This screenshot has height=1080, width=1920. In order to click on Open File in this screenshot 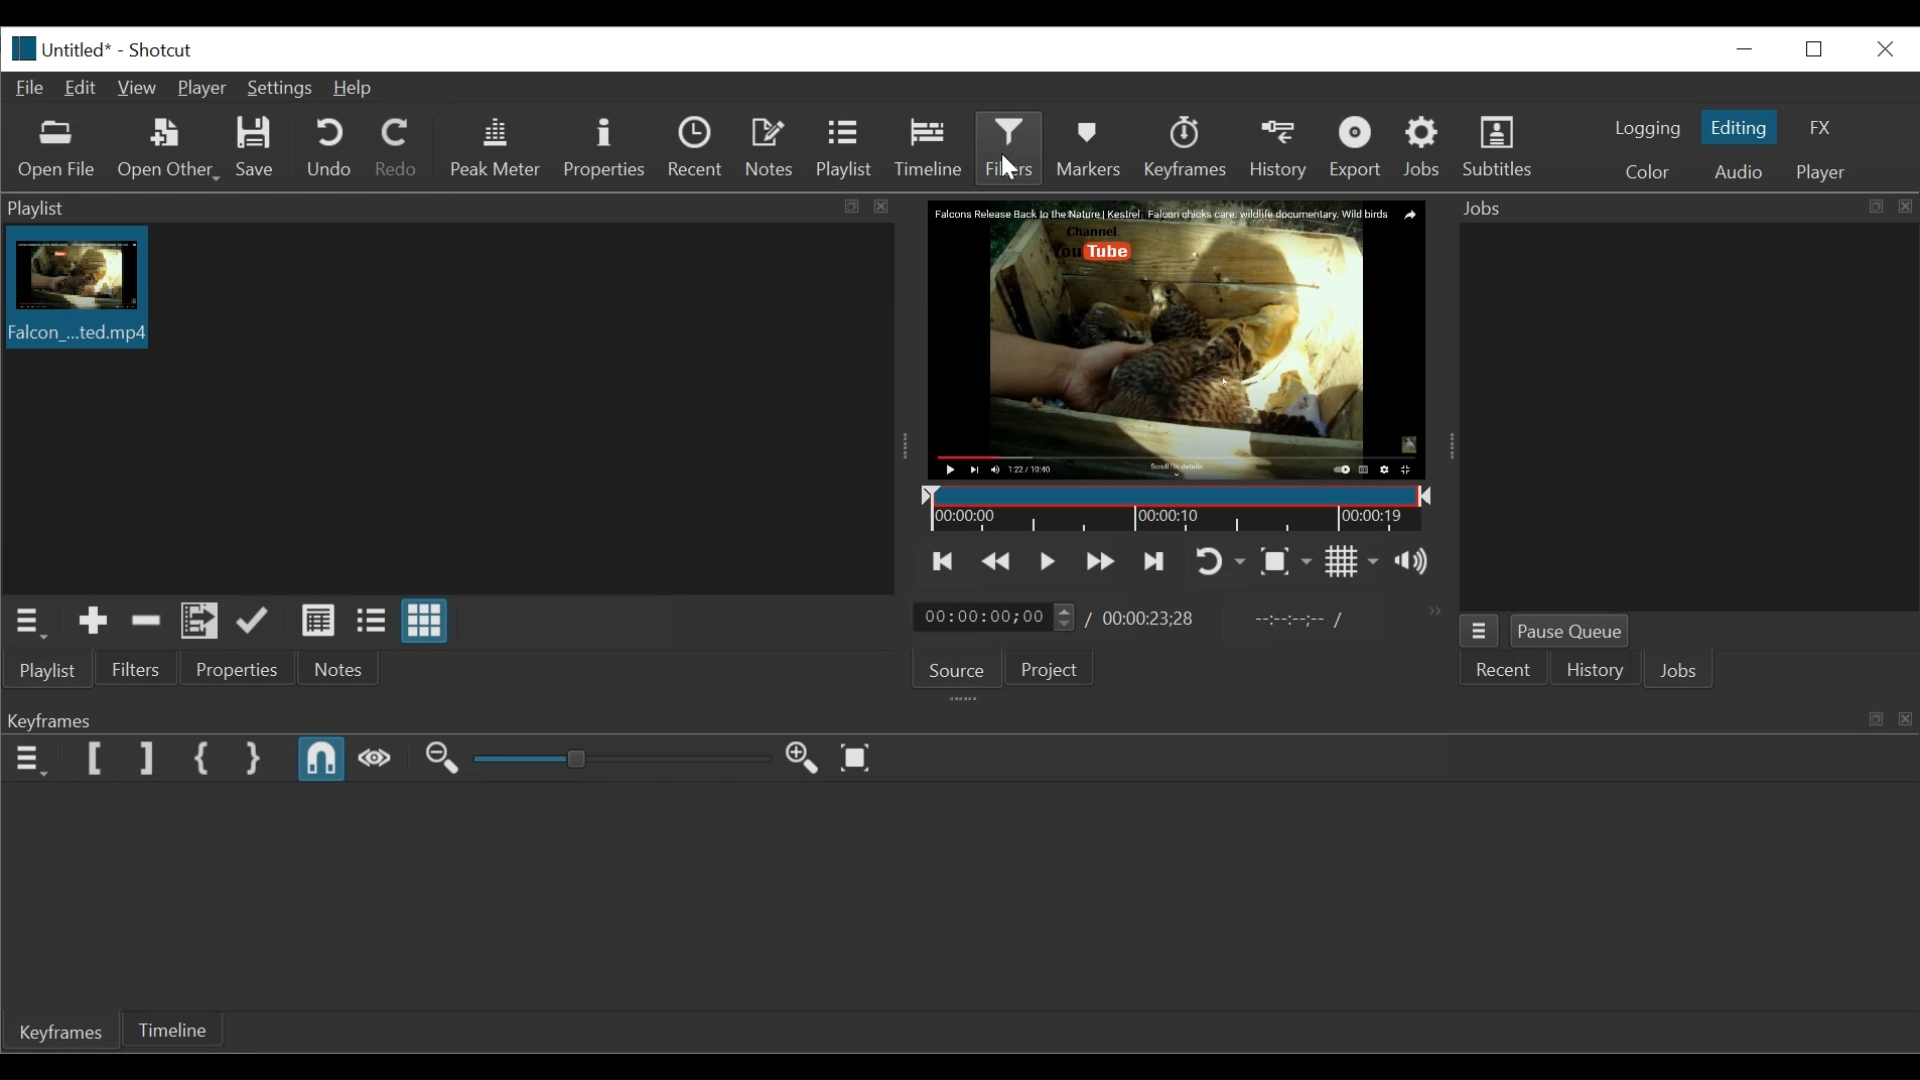, I will do `click(58, 151)`.